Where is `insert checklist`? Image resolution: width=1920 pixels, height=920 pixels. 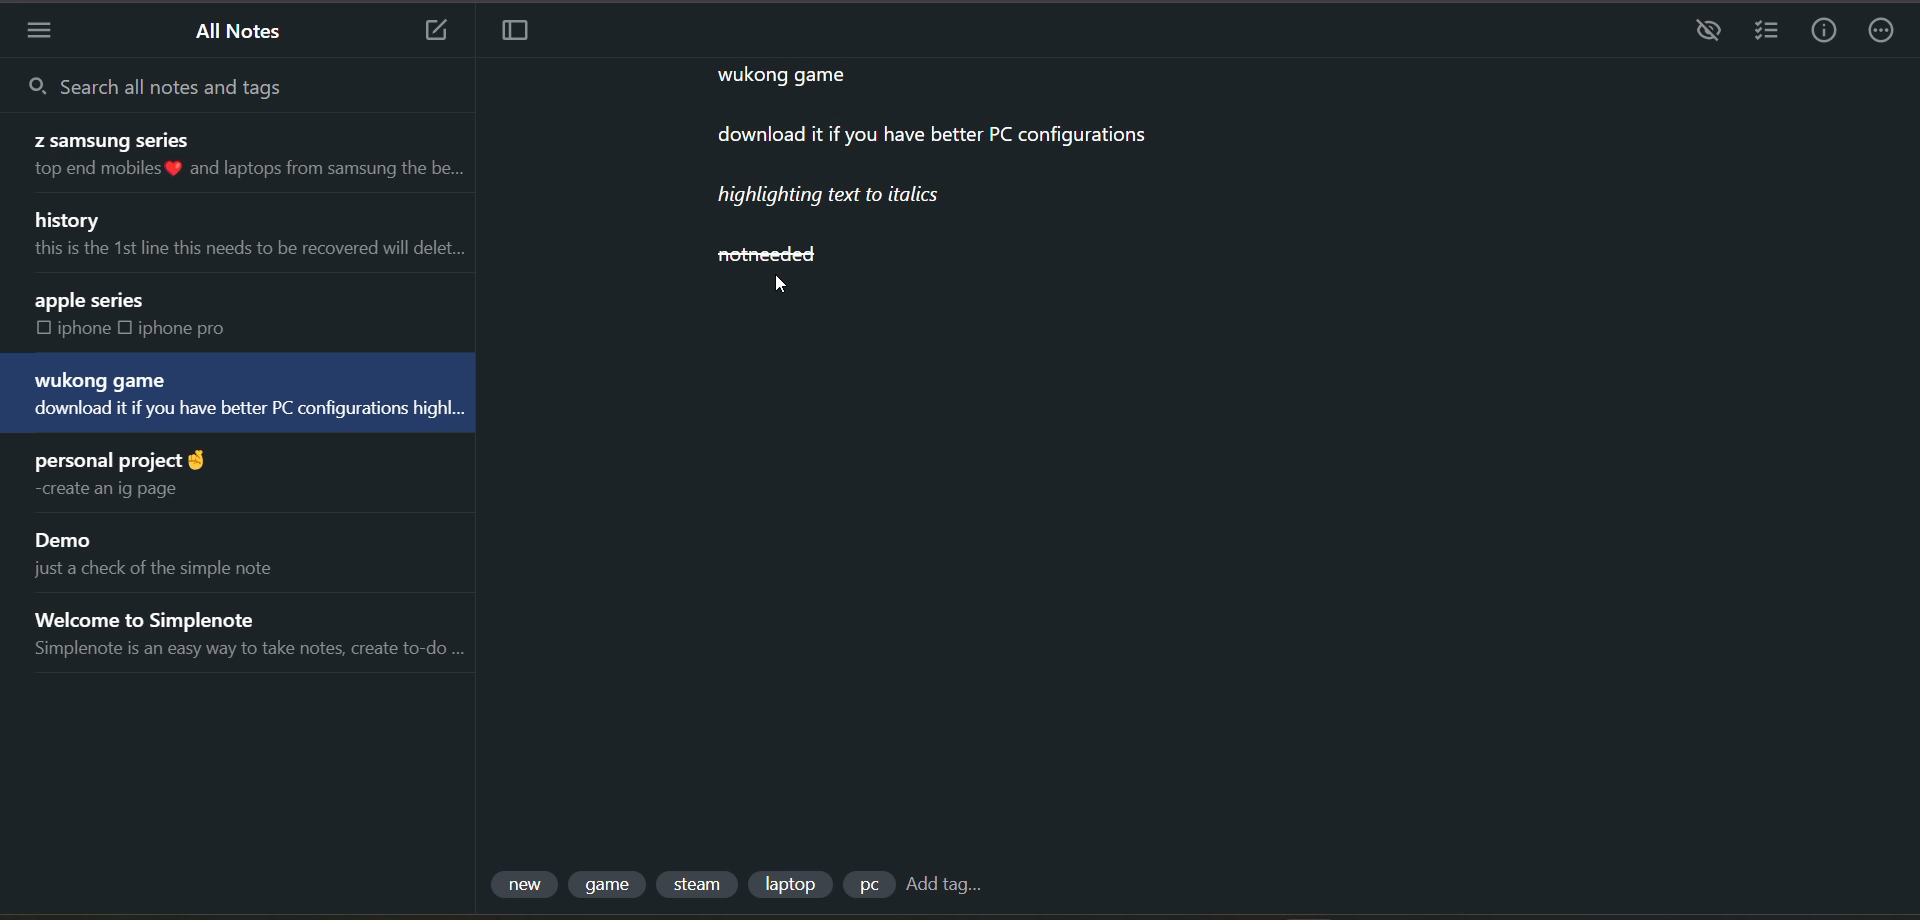 insert checklist is located at coordinates (1767, 34).